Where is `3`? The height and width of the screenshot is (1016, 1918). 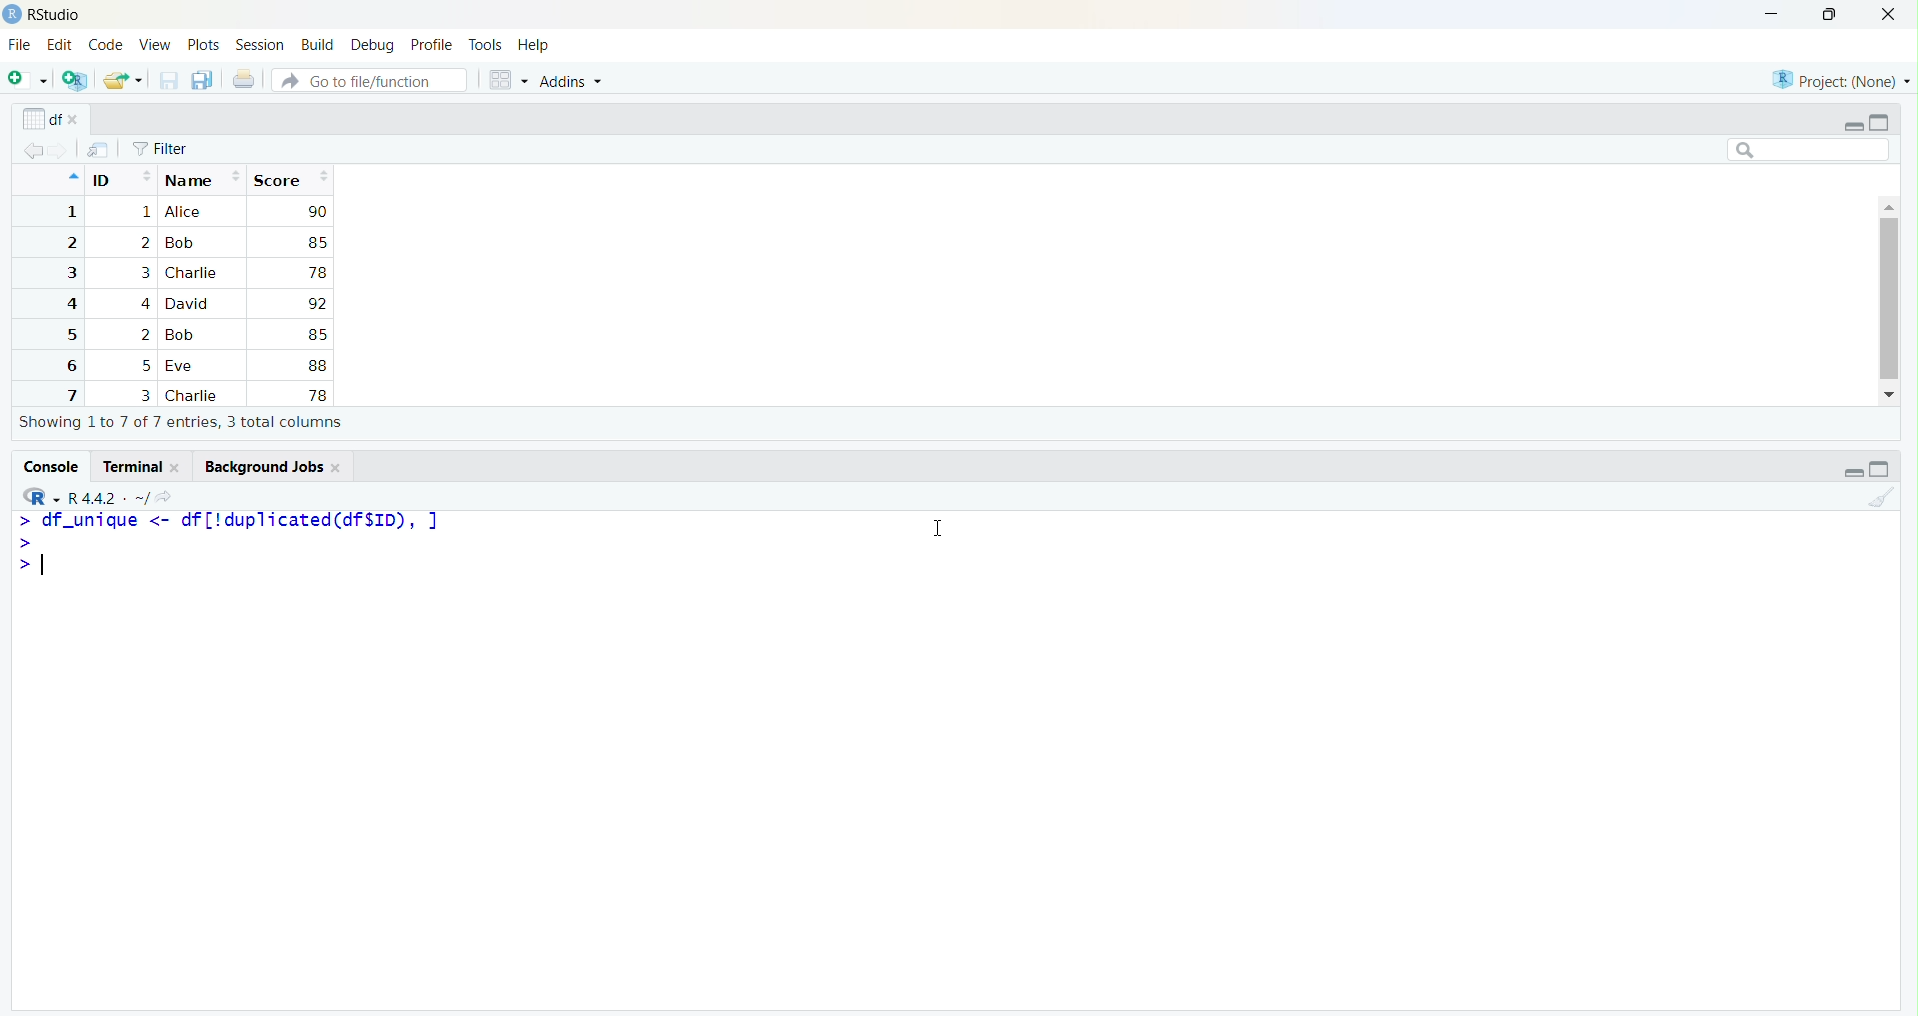
3 is located at coordinates (69, 273).